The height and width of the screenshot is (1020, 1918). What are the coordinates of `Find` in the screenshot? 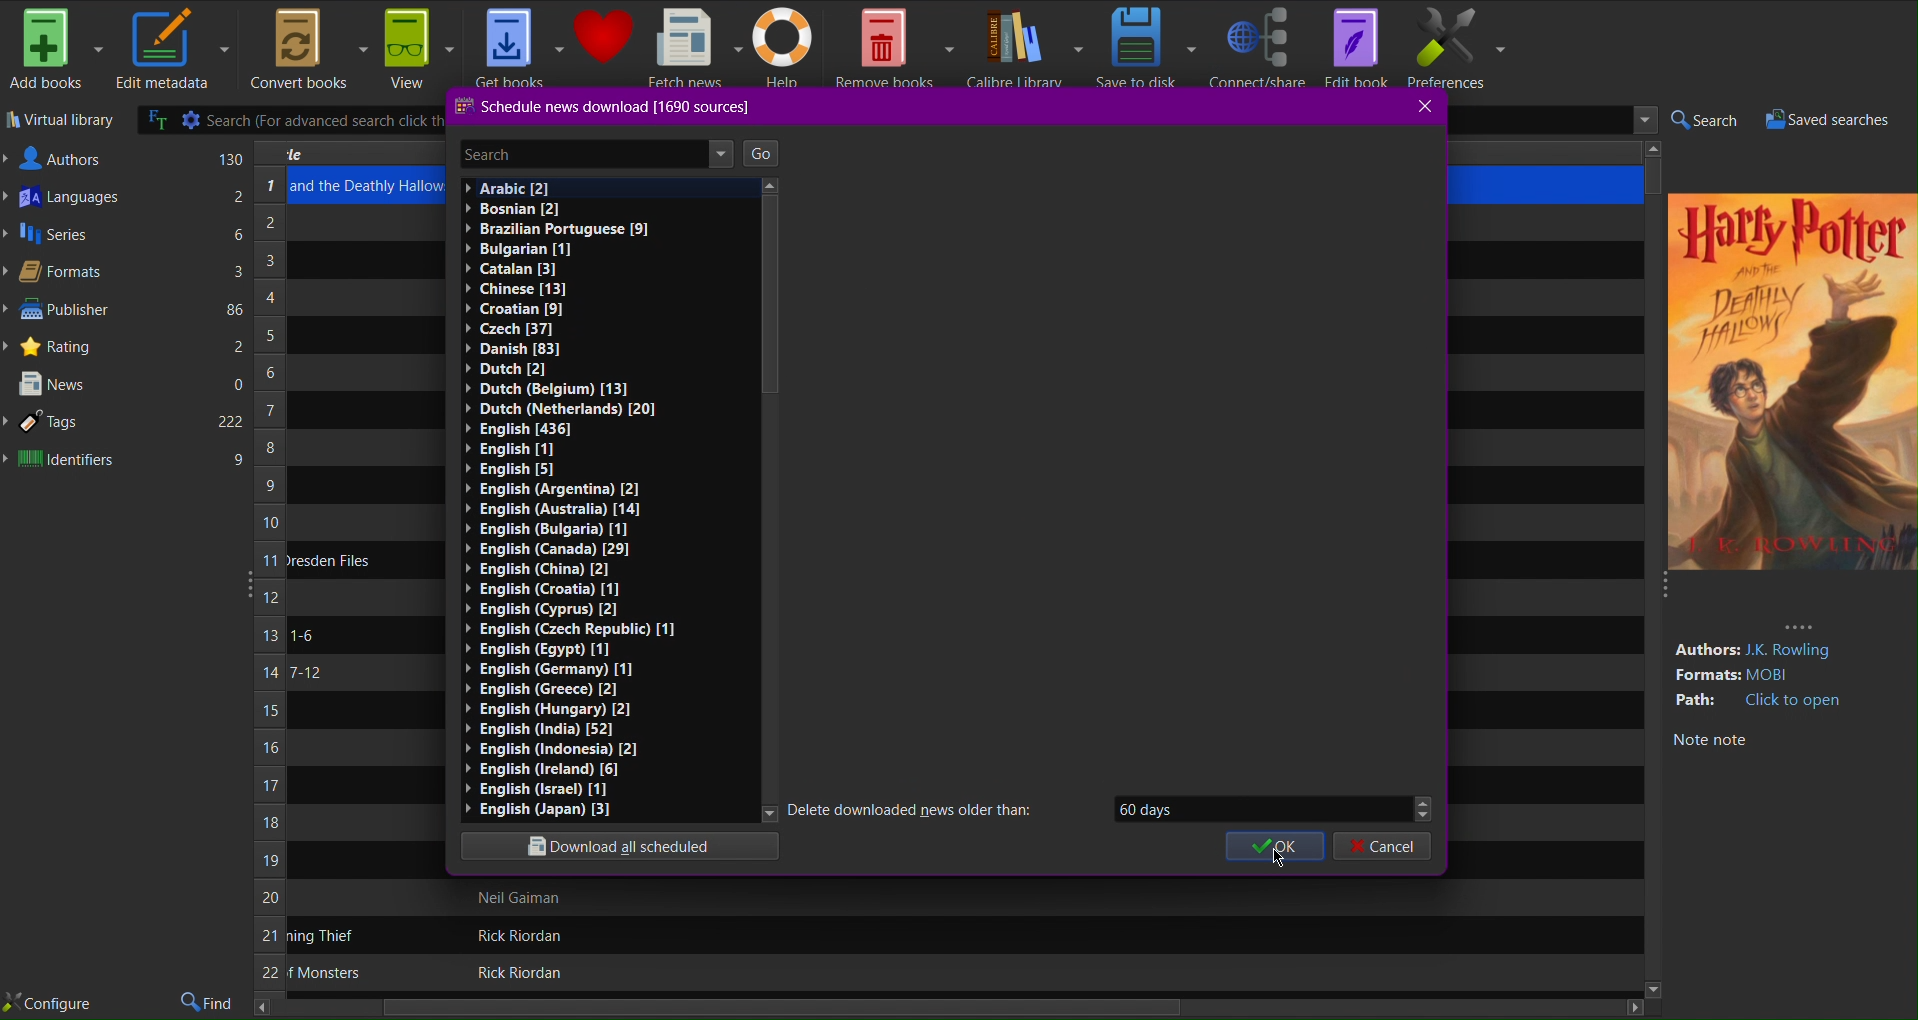 It's located at (209, 1003).